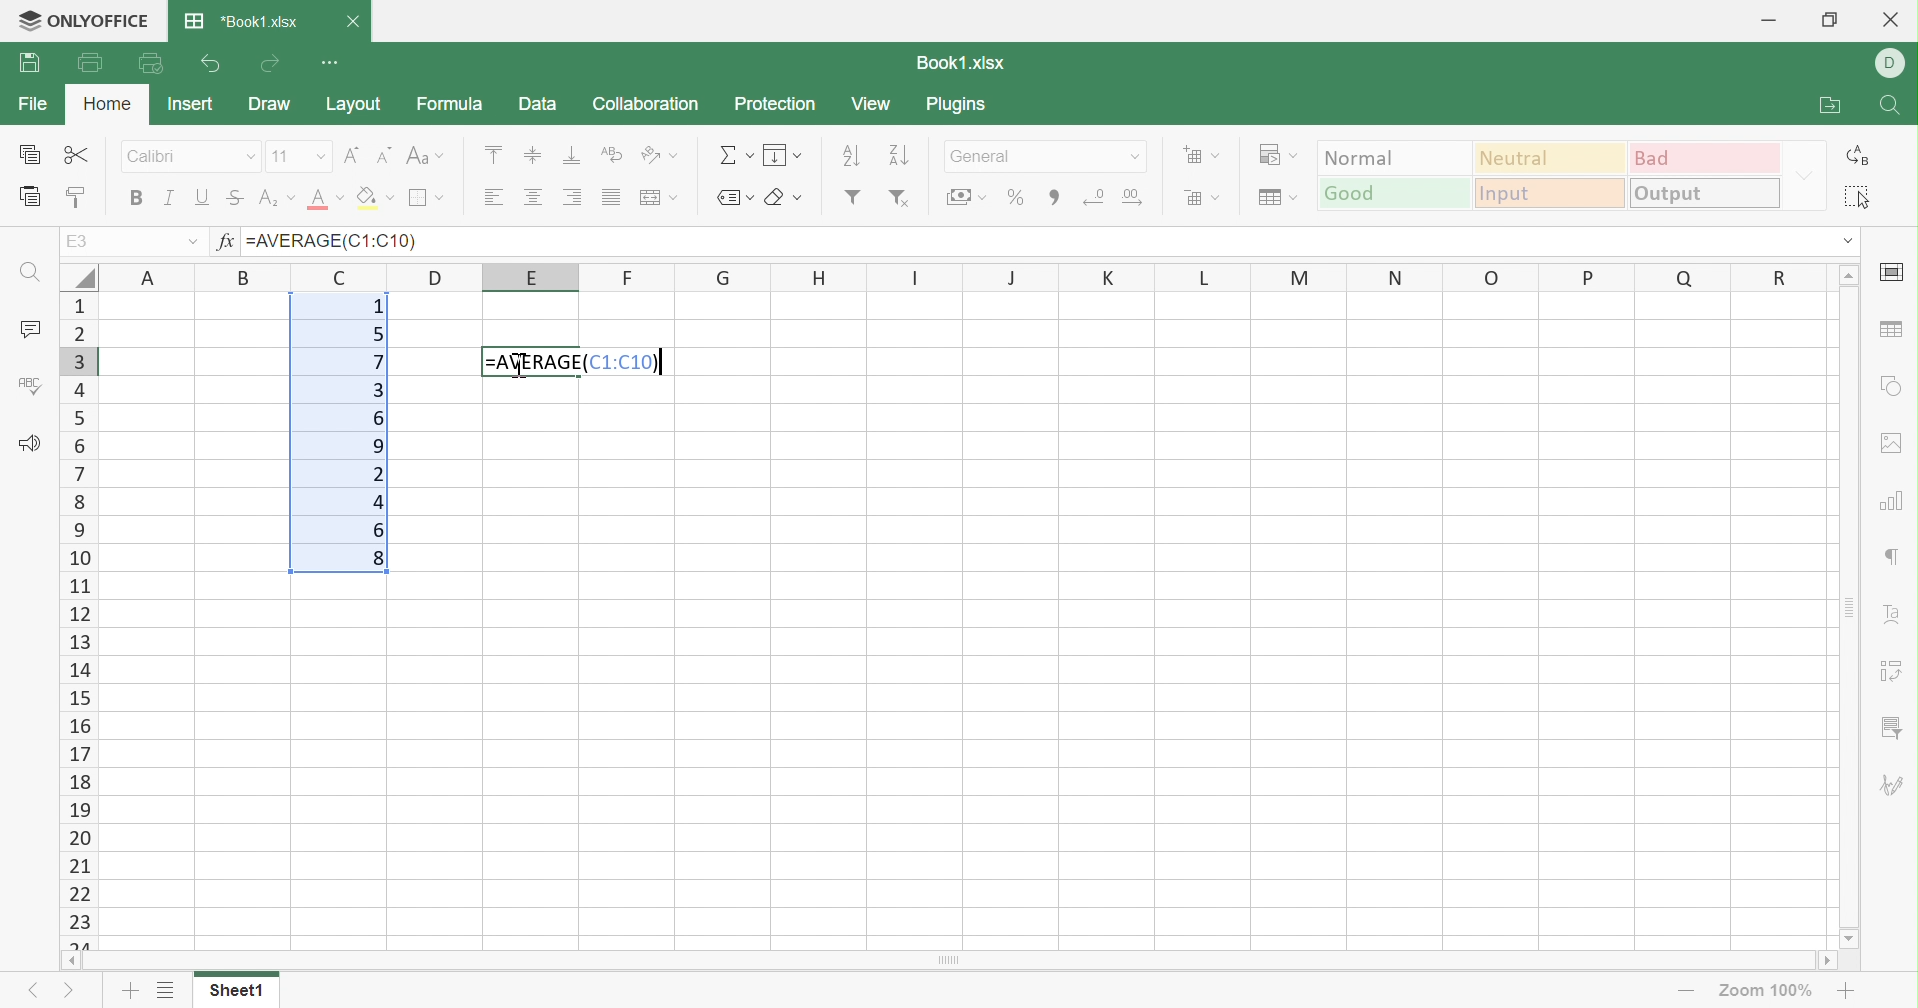 The width and height of the screenshot is (1918, 1008). Describe the element at coordinates (780, 194) in the screenshot. I see `Clear` at that location.